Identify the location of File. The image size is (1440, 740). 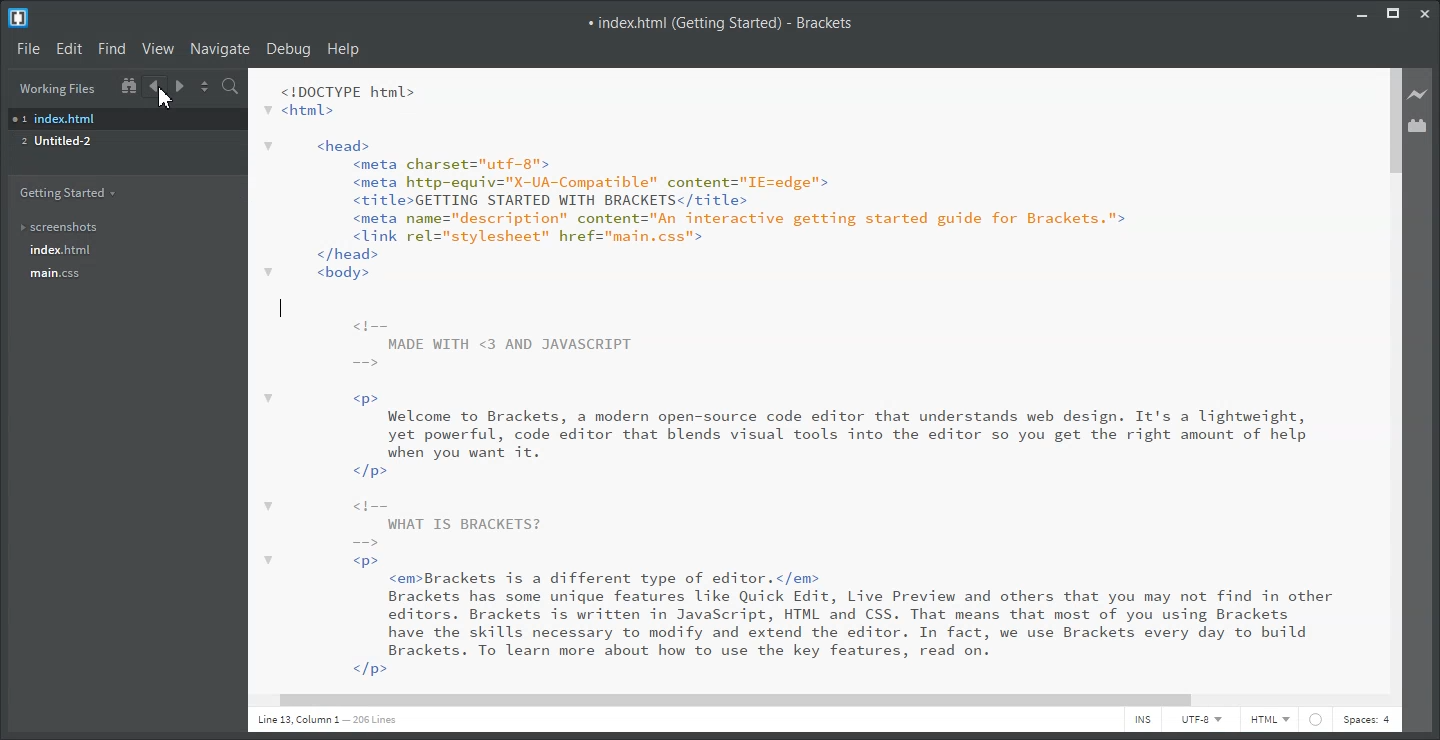
(28, 48).